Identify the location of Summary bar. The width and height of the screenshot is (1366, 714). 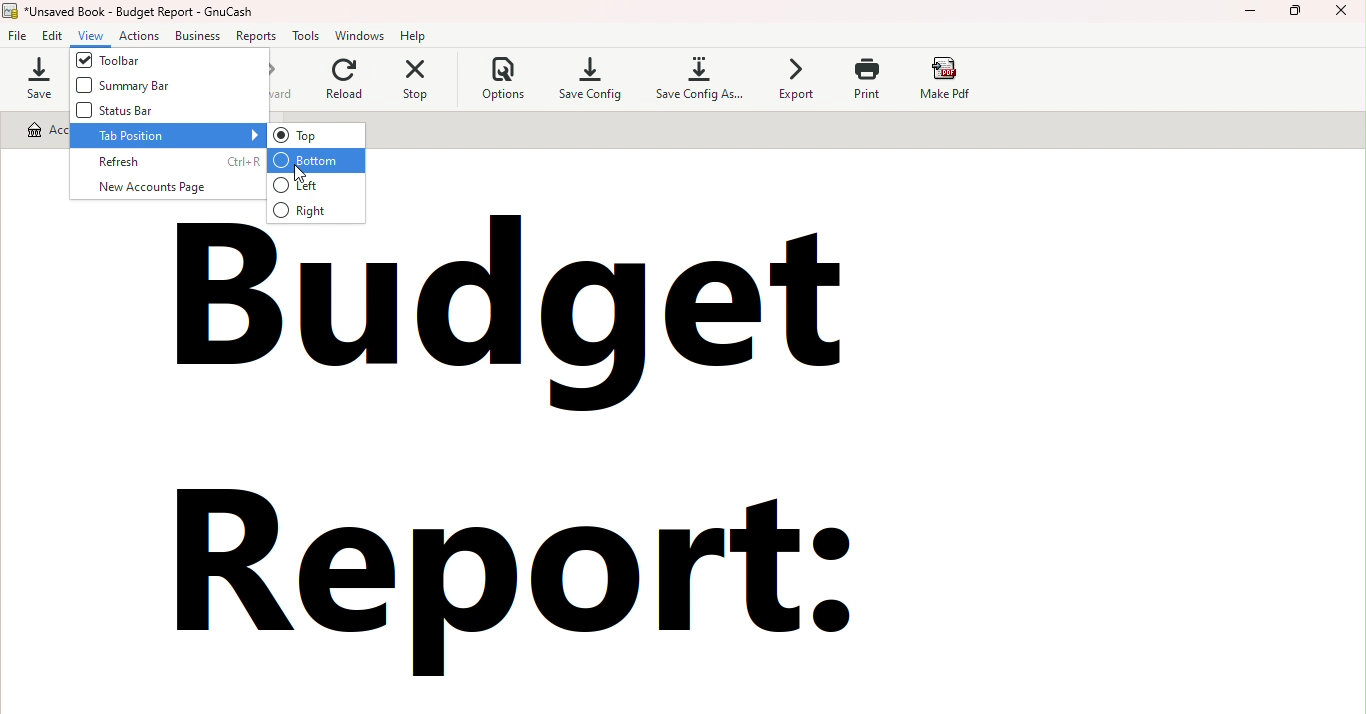
(126, 89).